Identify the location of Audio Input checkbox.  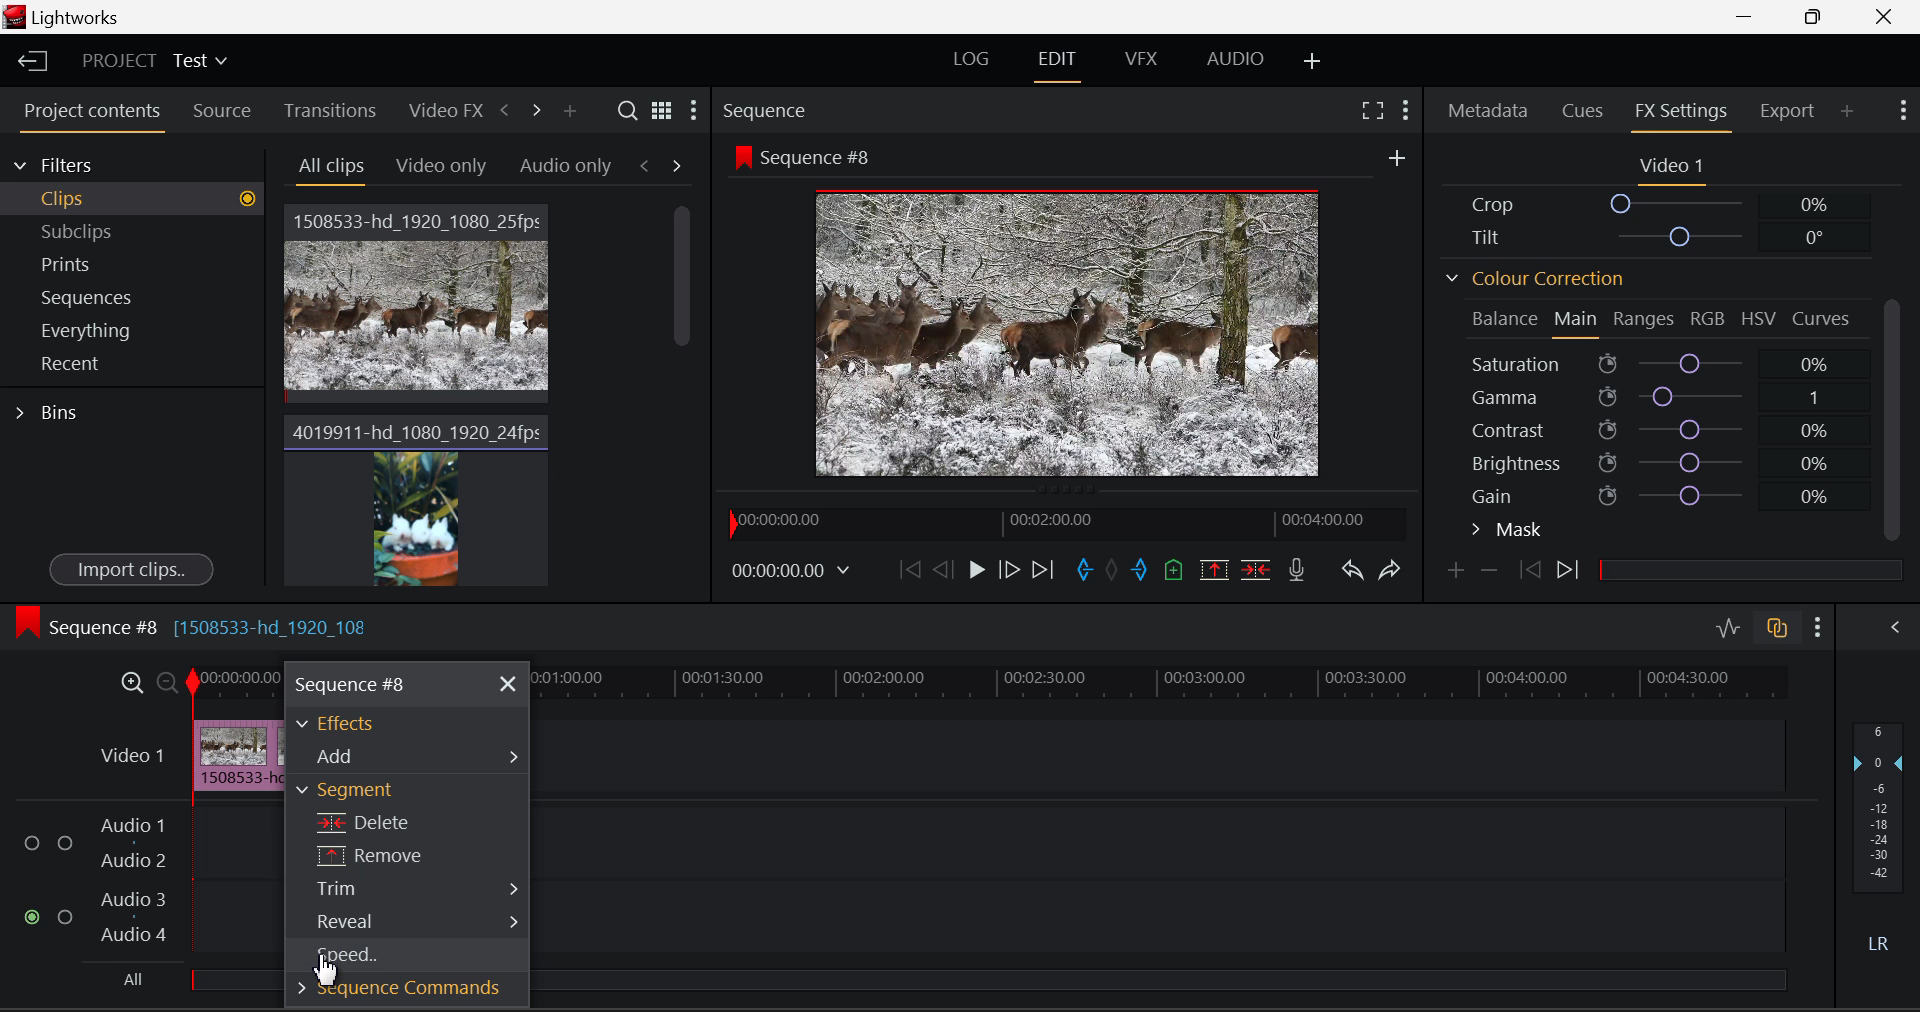
(31, 917).